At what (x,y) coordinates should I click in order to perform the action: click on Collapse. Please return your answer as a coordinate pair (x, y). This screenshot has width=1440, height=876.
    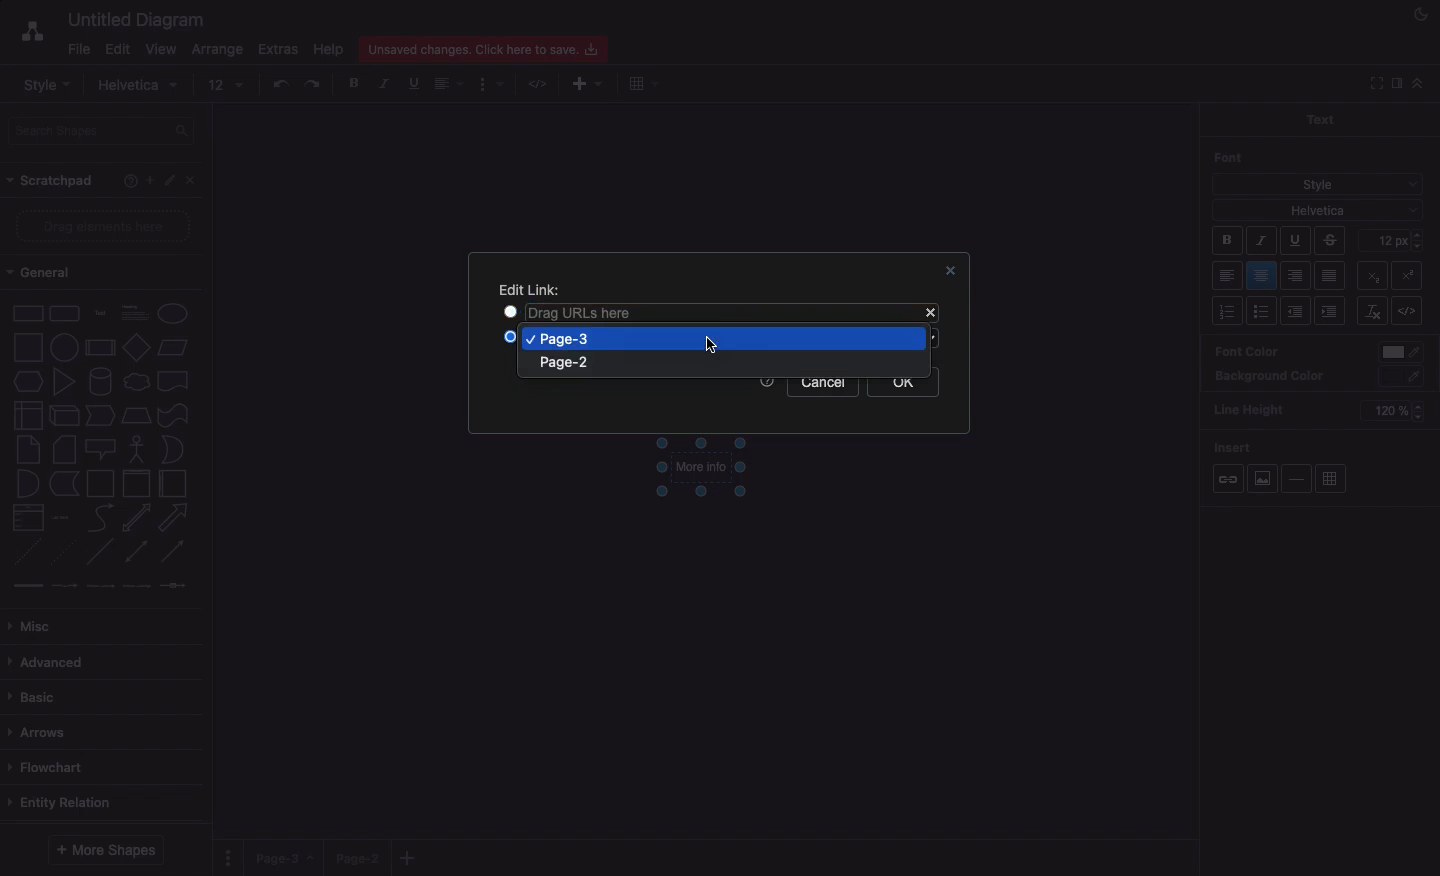
    Looking at the image, I should click on (1417, 83).